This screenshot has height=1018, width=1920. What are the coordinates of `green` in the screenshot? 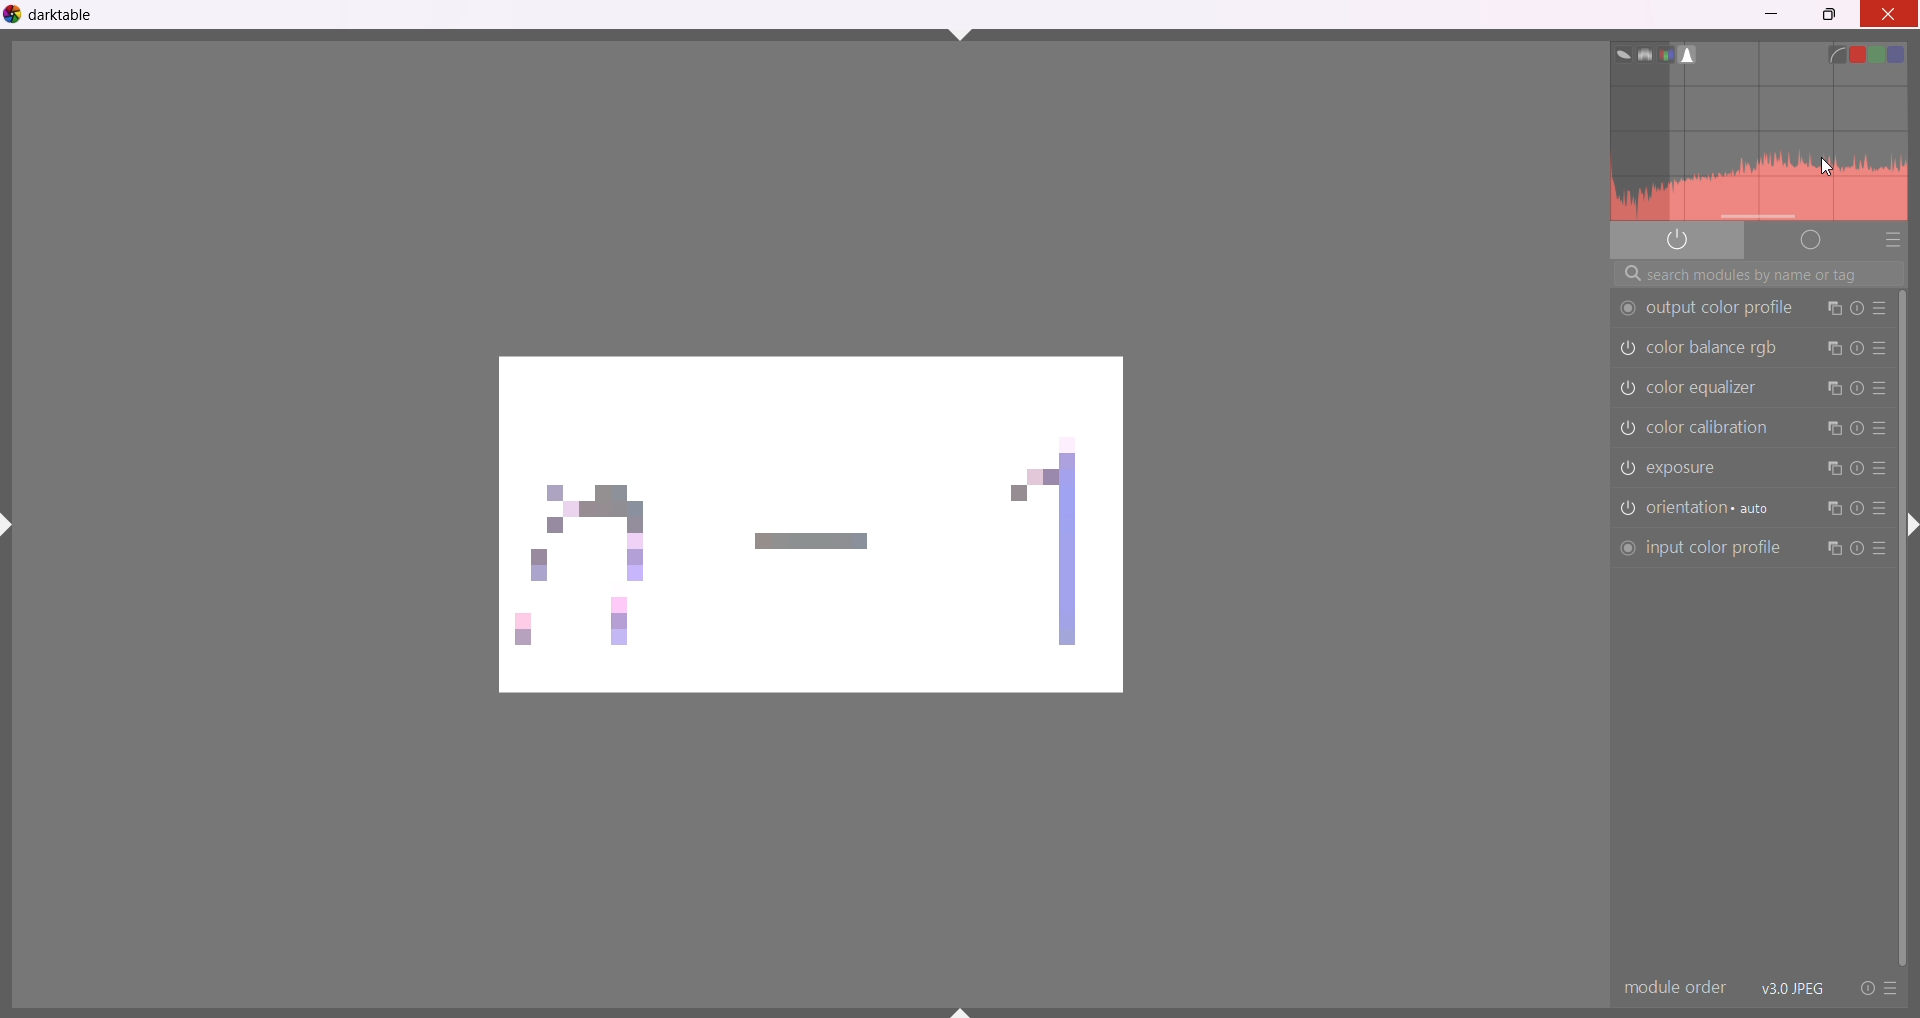 It's located at (1884, 54).